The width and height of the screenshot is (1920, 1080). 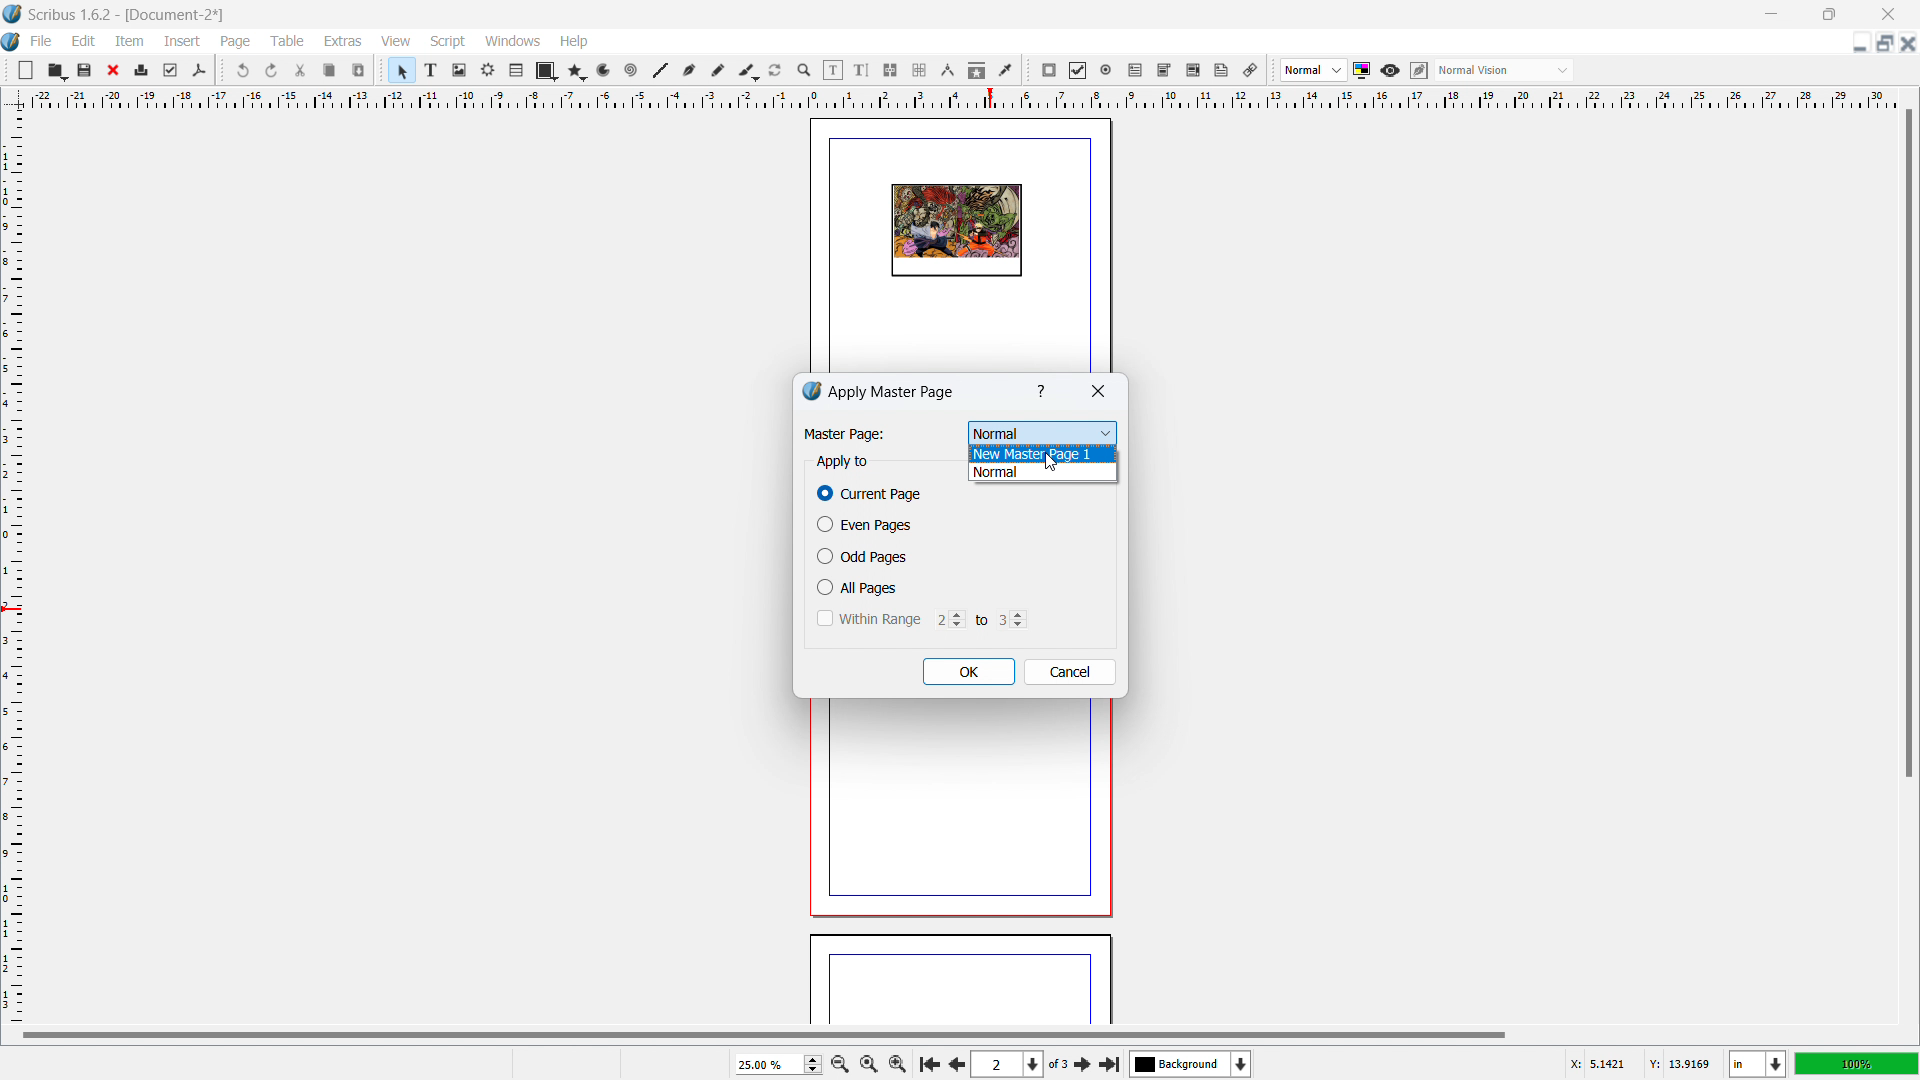 I want to click on print, so click(x=142, y=68).